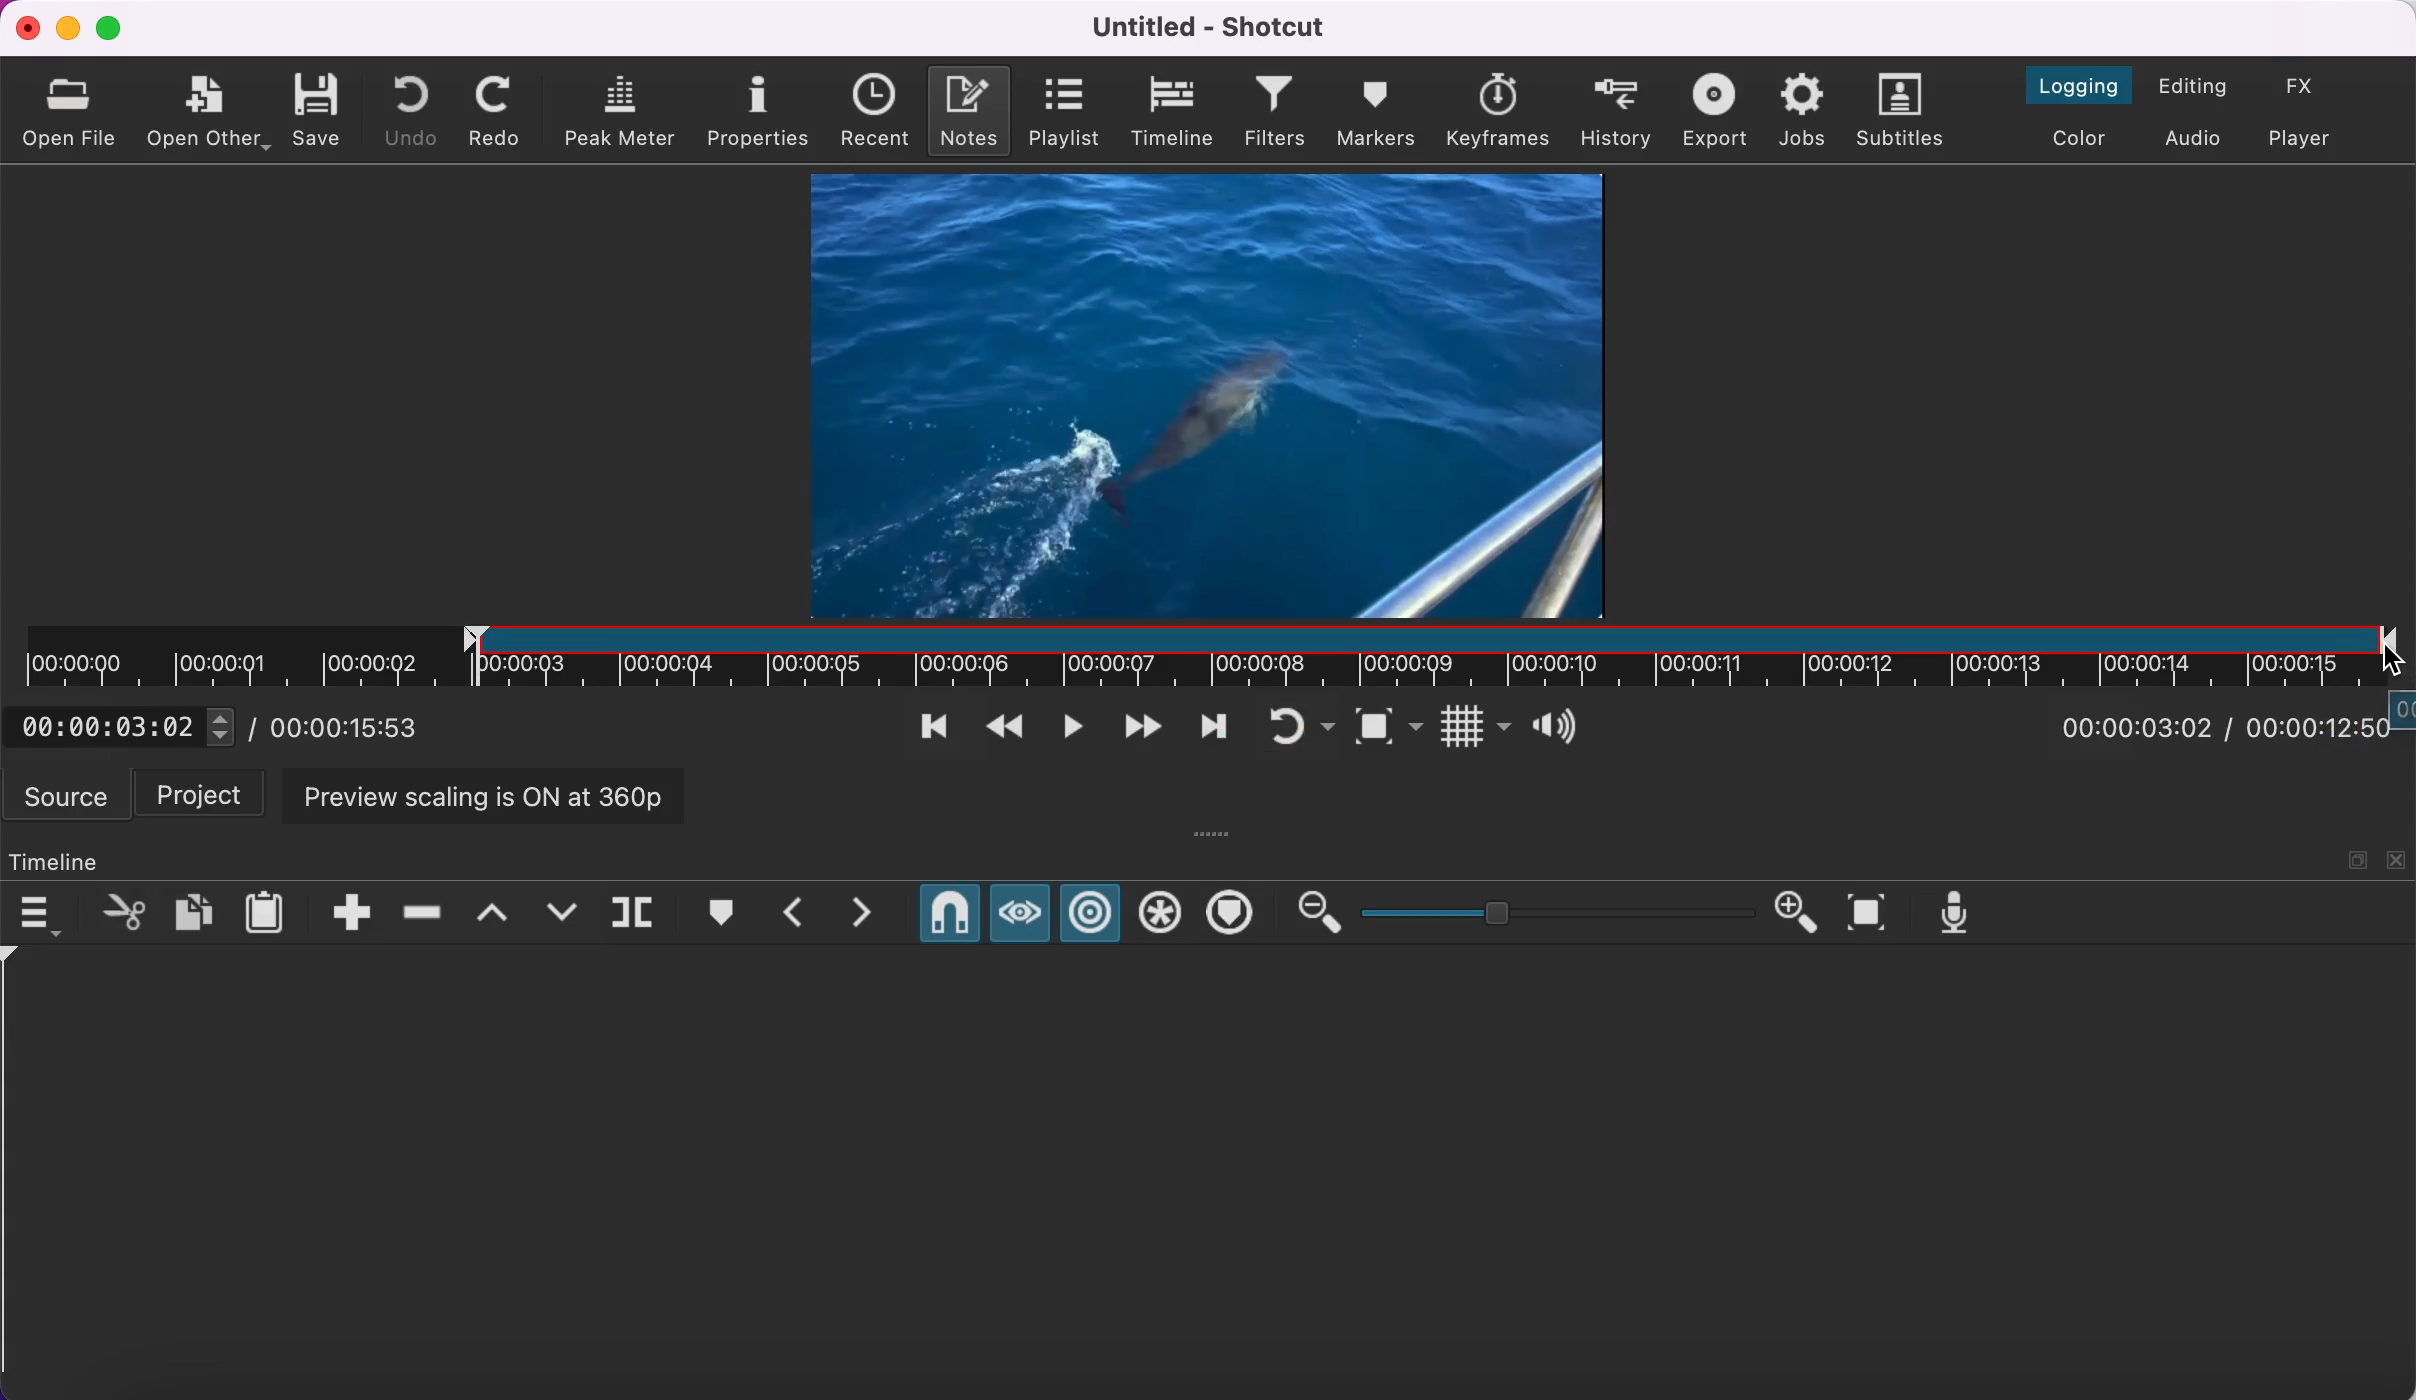 The width and height of the screenshot is (2416, 1400). What do you see at coordinates (42, 910) in the screenshot?
I see `timeline menu` at bounding box center [42, 910].